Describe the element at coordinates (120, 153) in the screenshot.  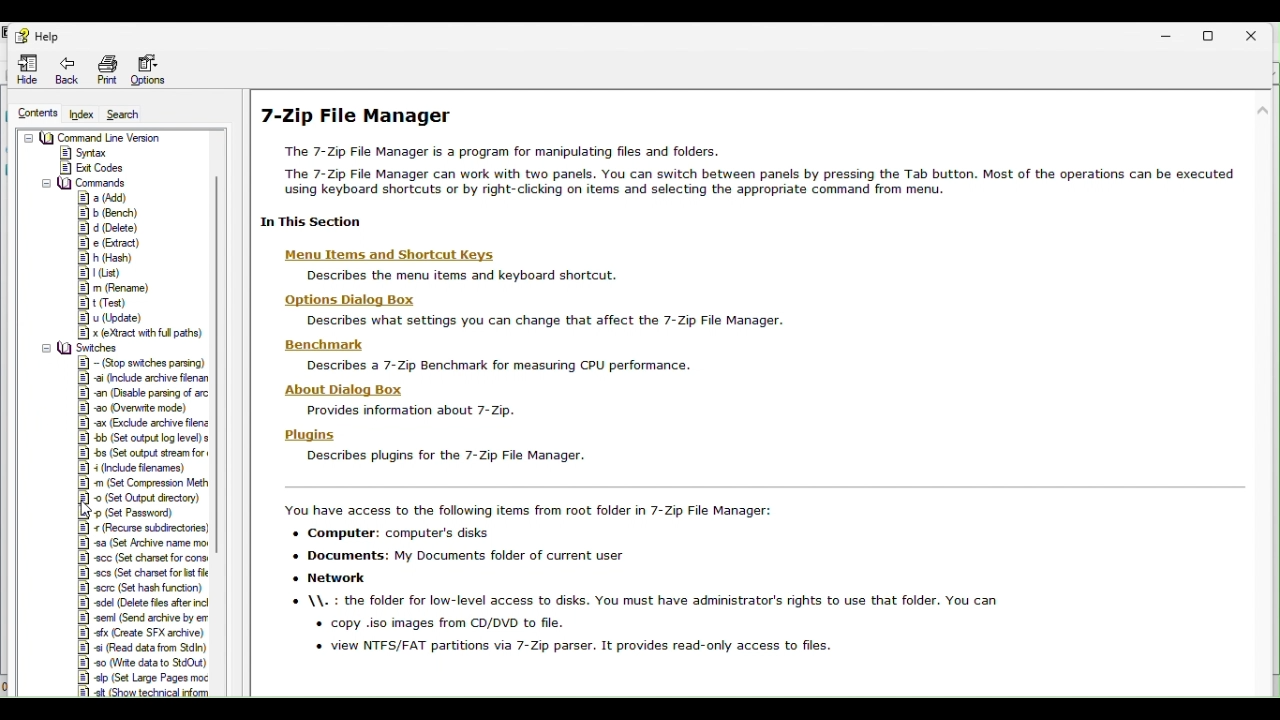
I see `Gender information` at that location.